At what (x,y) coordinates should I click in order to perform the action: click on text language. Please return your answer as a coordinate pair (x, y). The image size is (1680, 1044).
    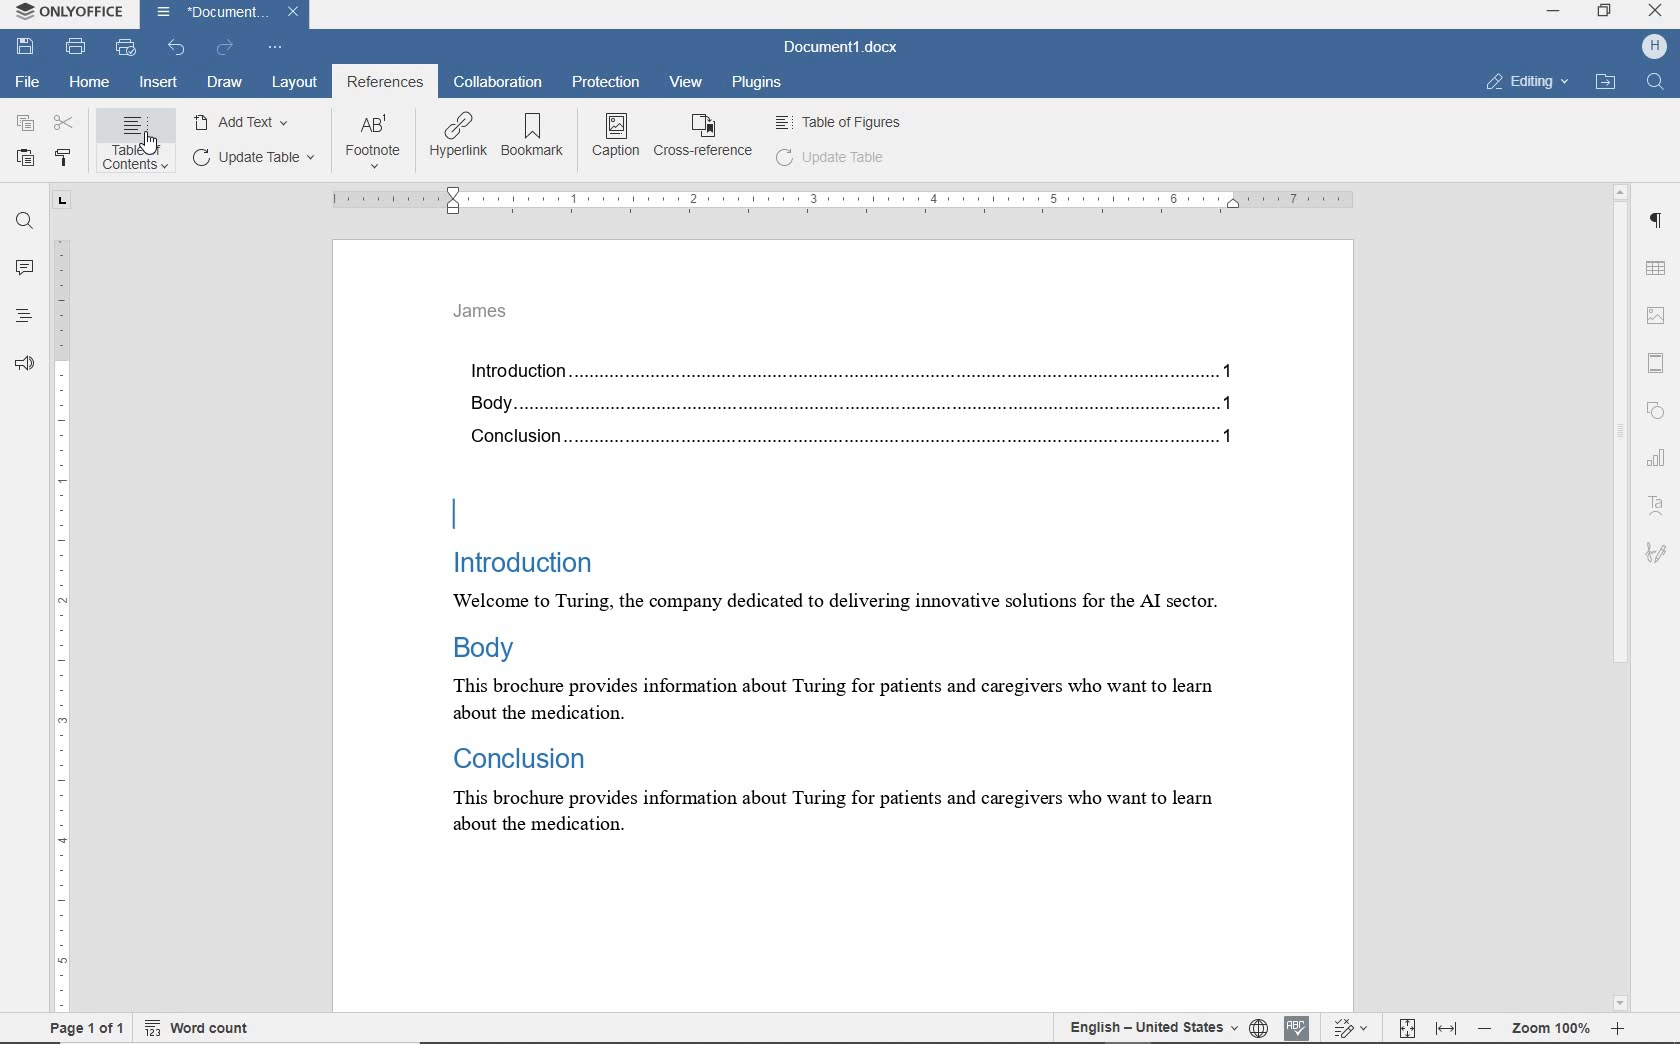
    Looking at the image, I should click on (1150, 1028).